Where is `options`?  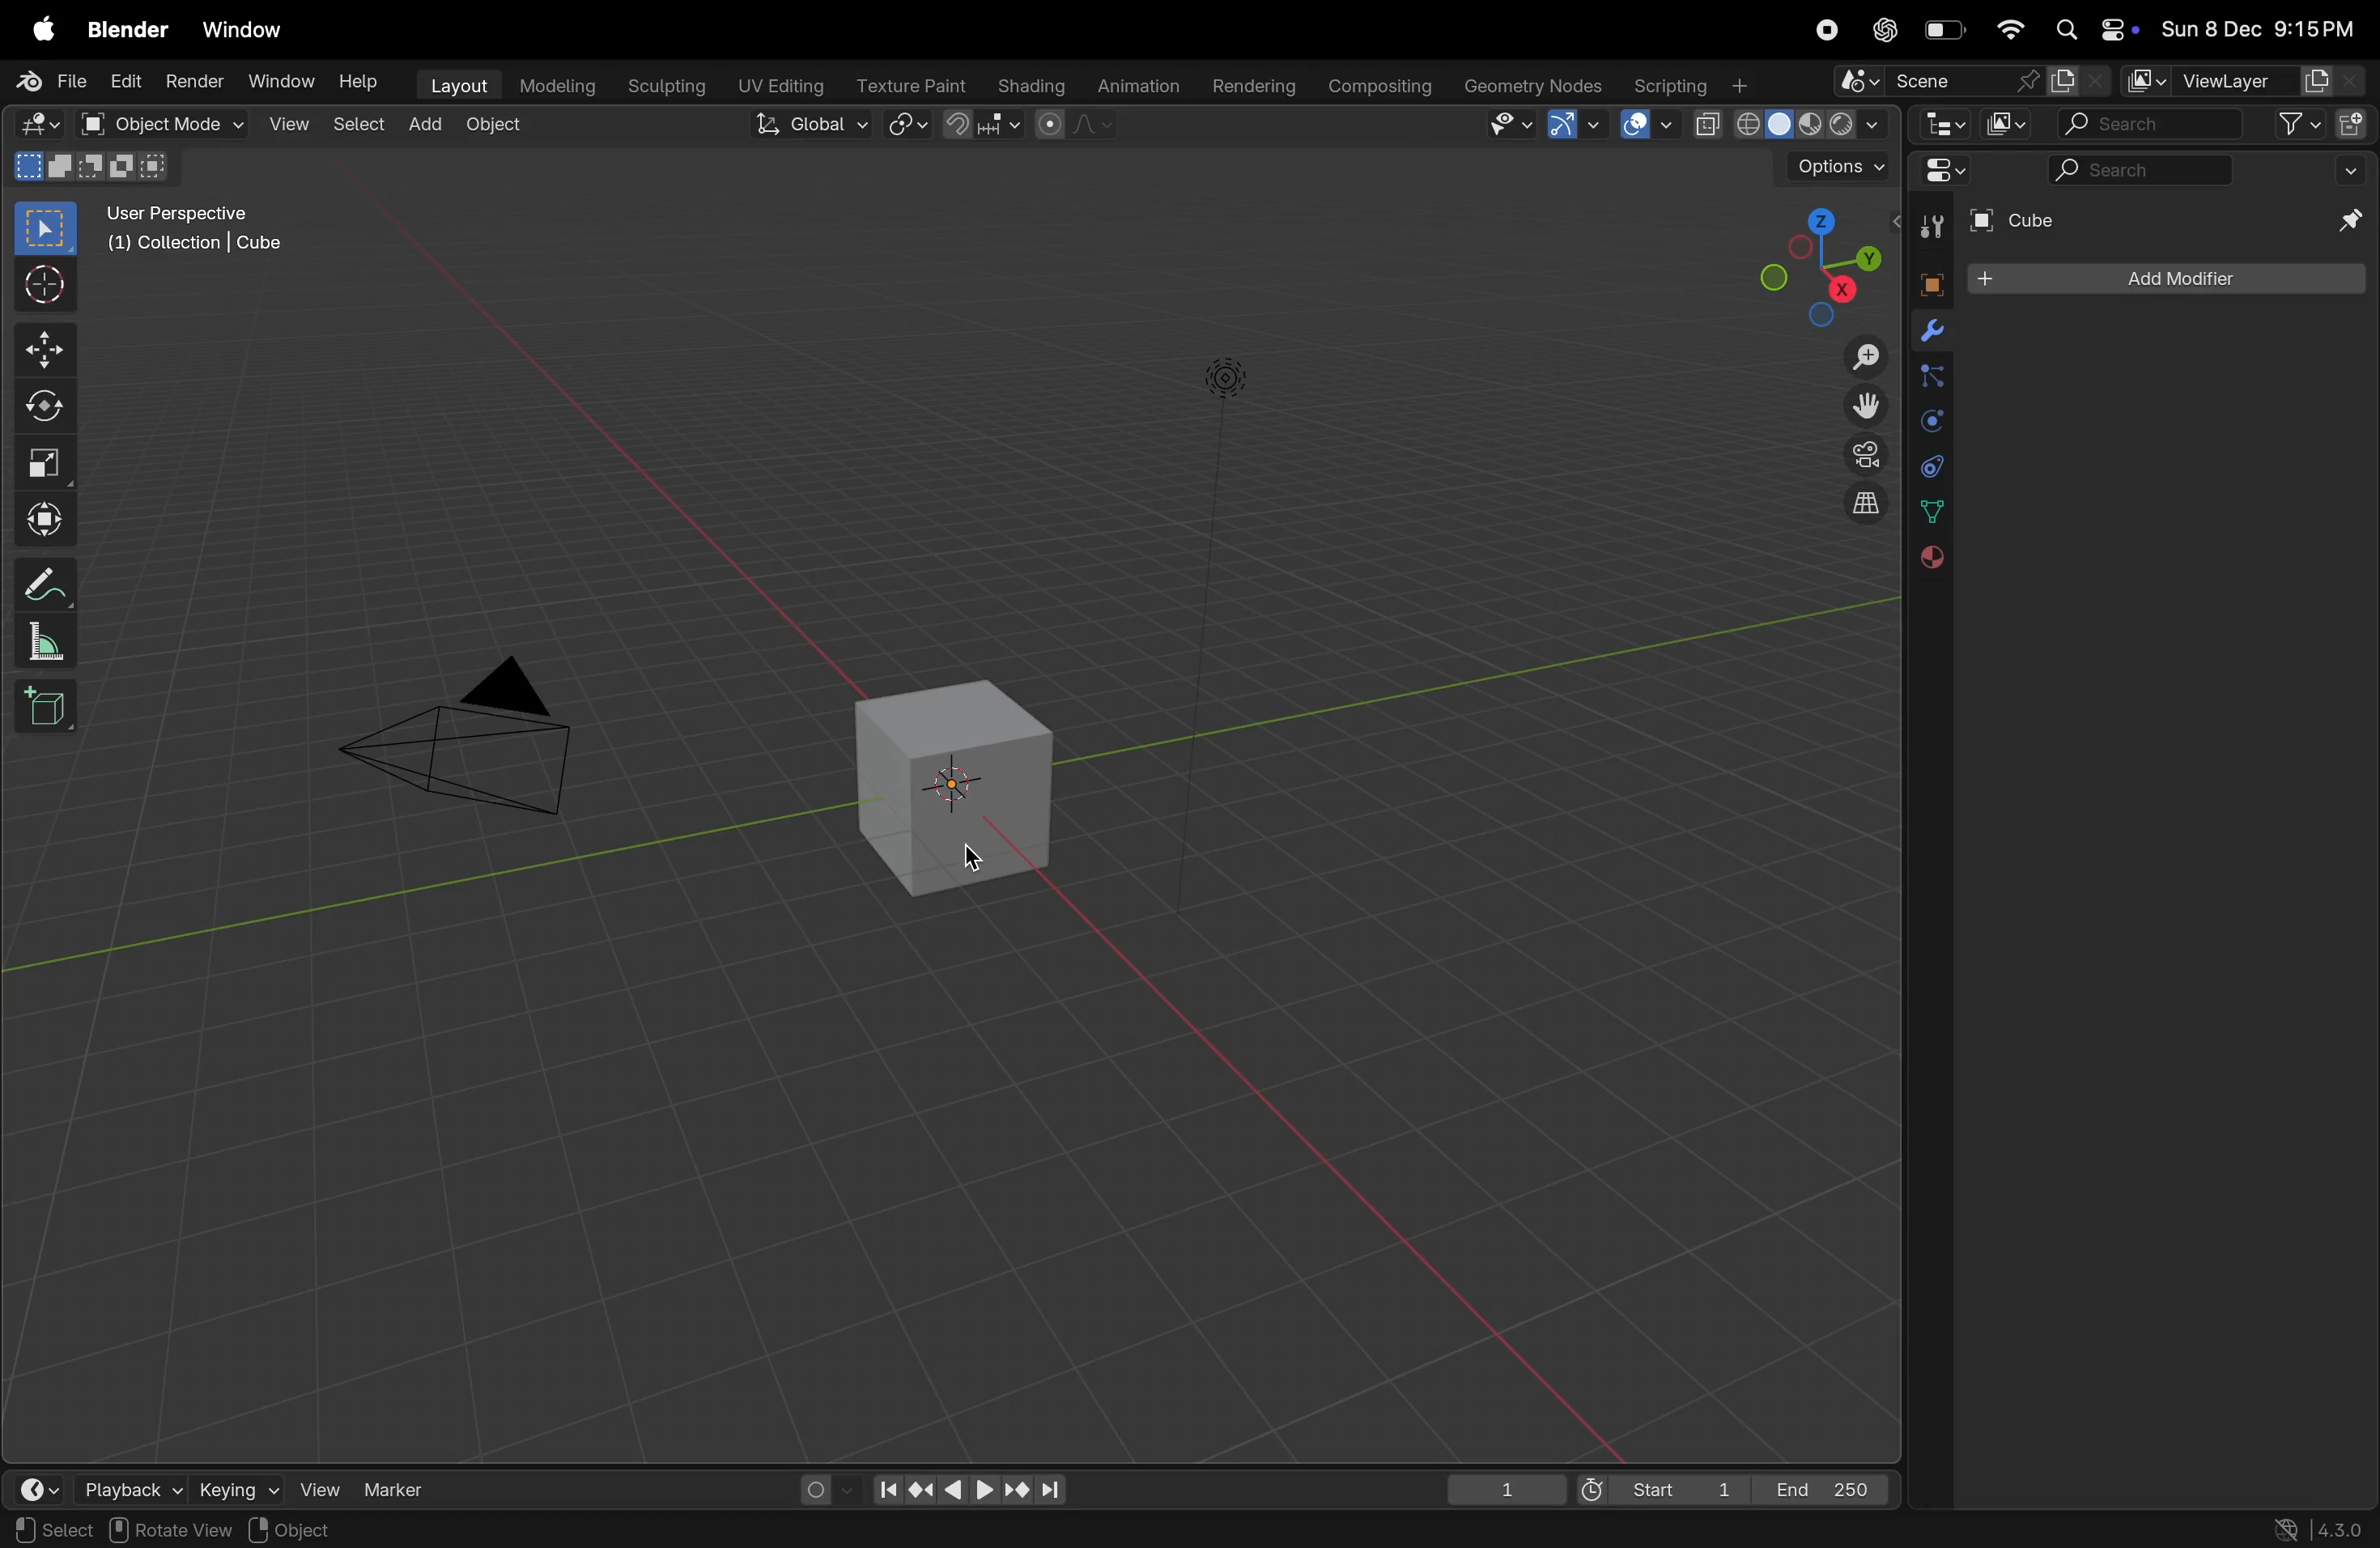
options is located at coordinates (1835, 169).